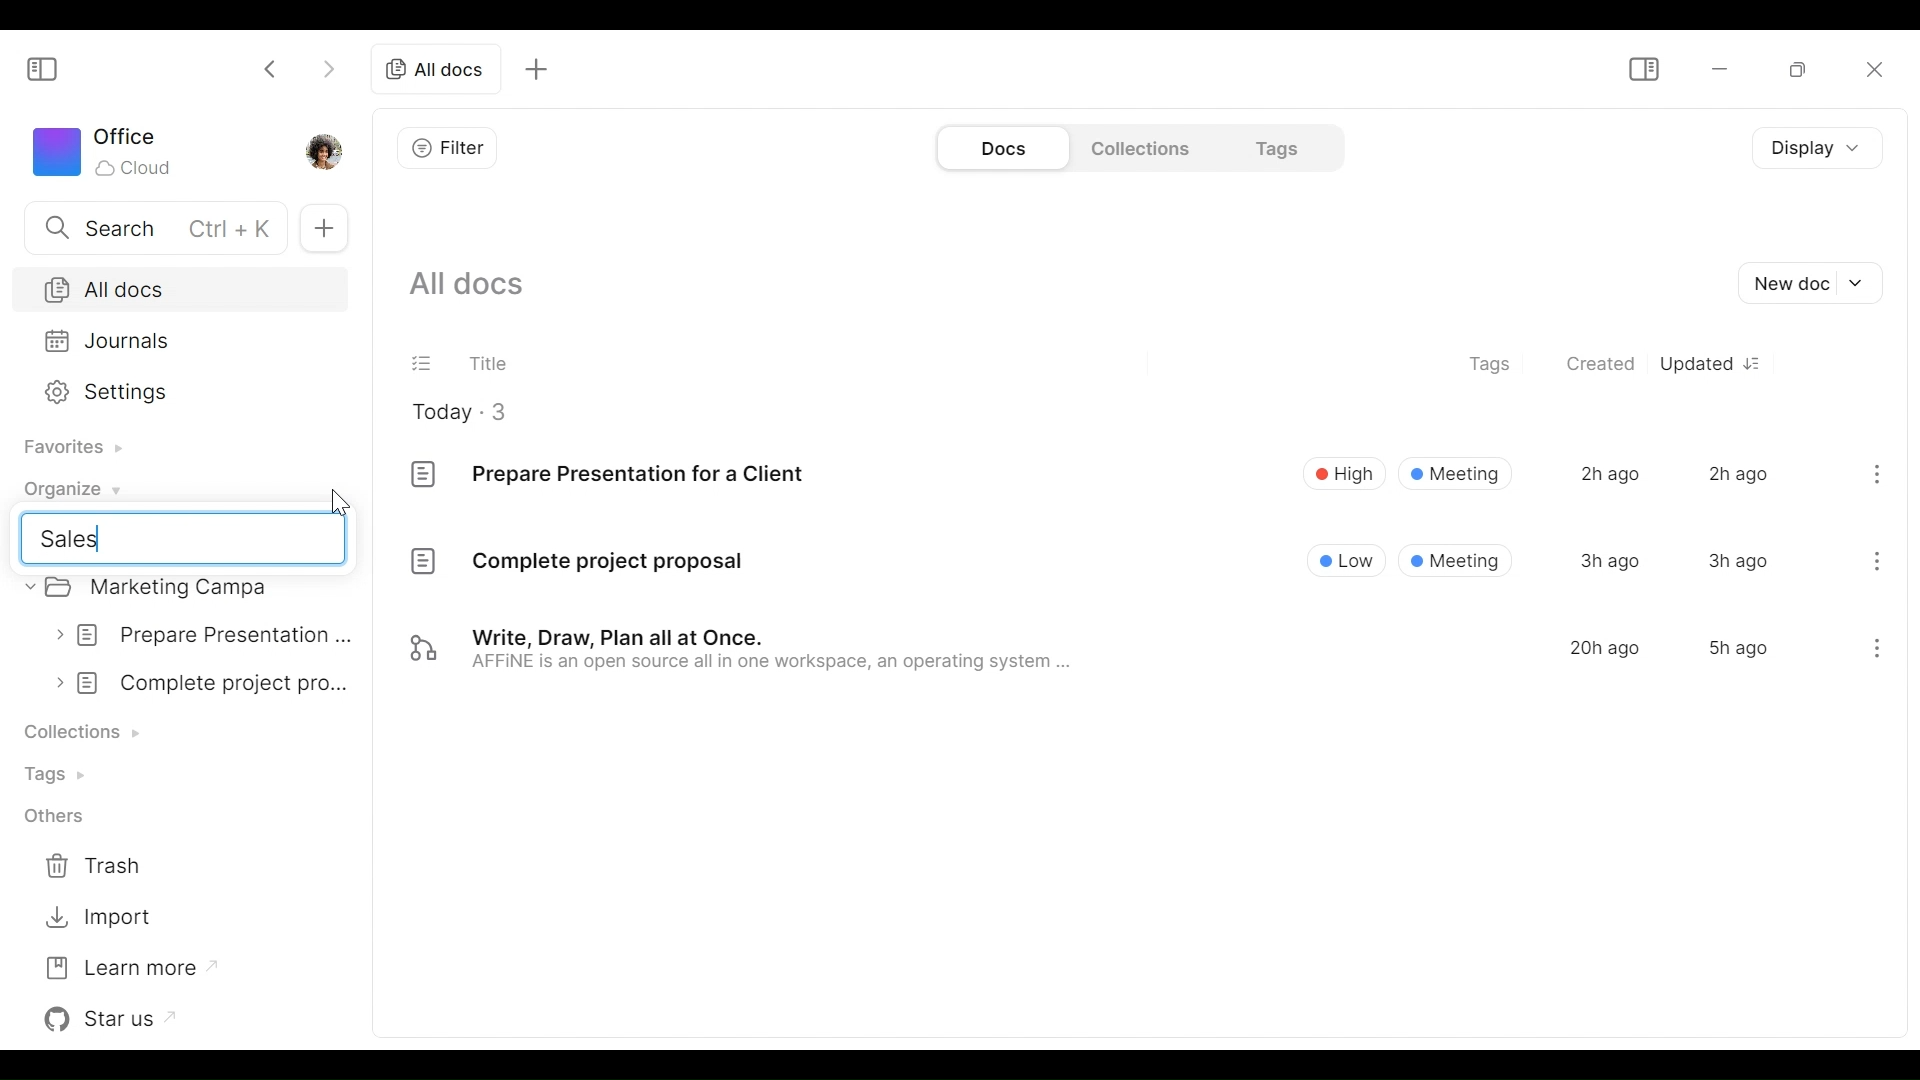 The height and width of the screenshot is (1080, 1920). What do you see at coordinates (1348, 559) in the screenshot?
I see `Low` at bounding box center [1348, 559].